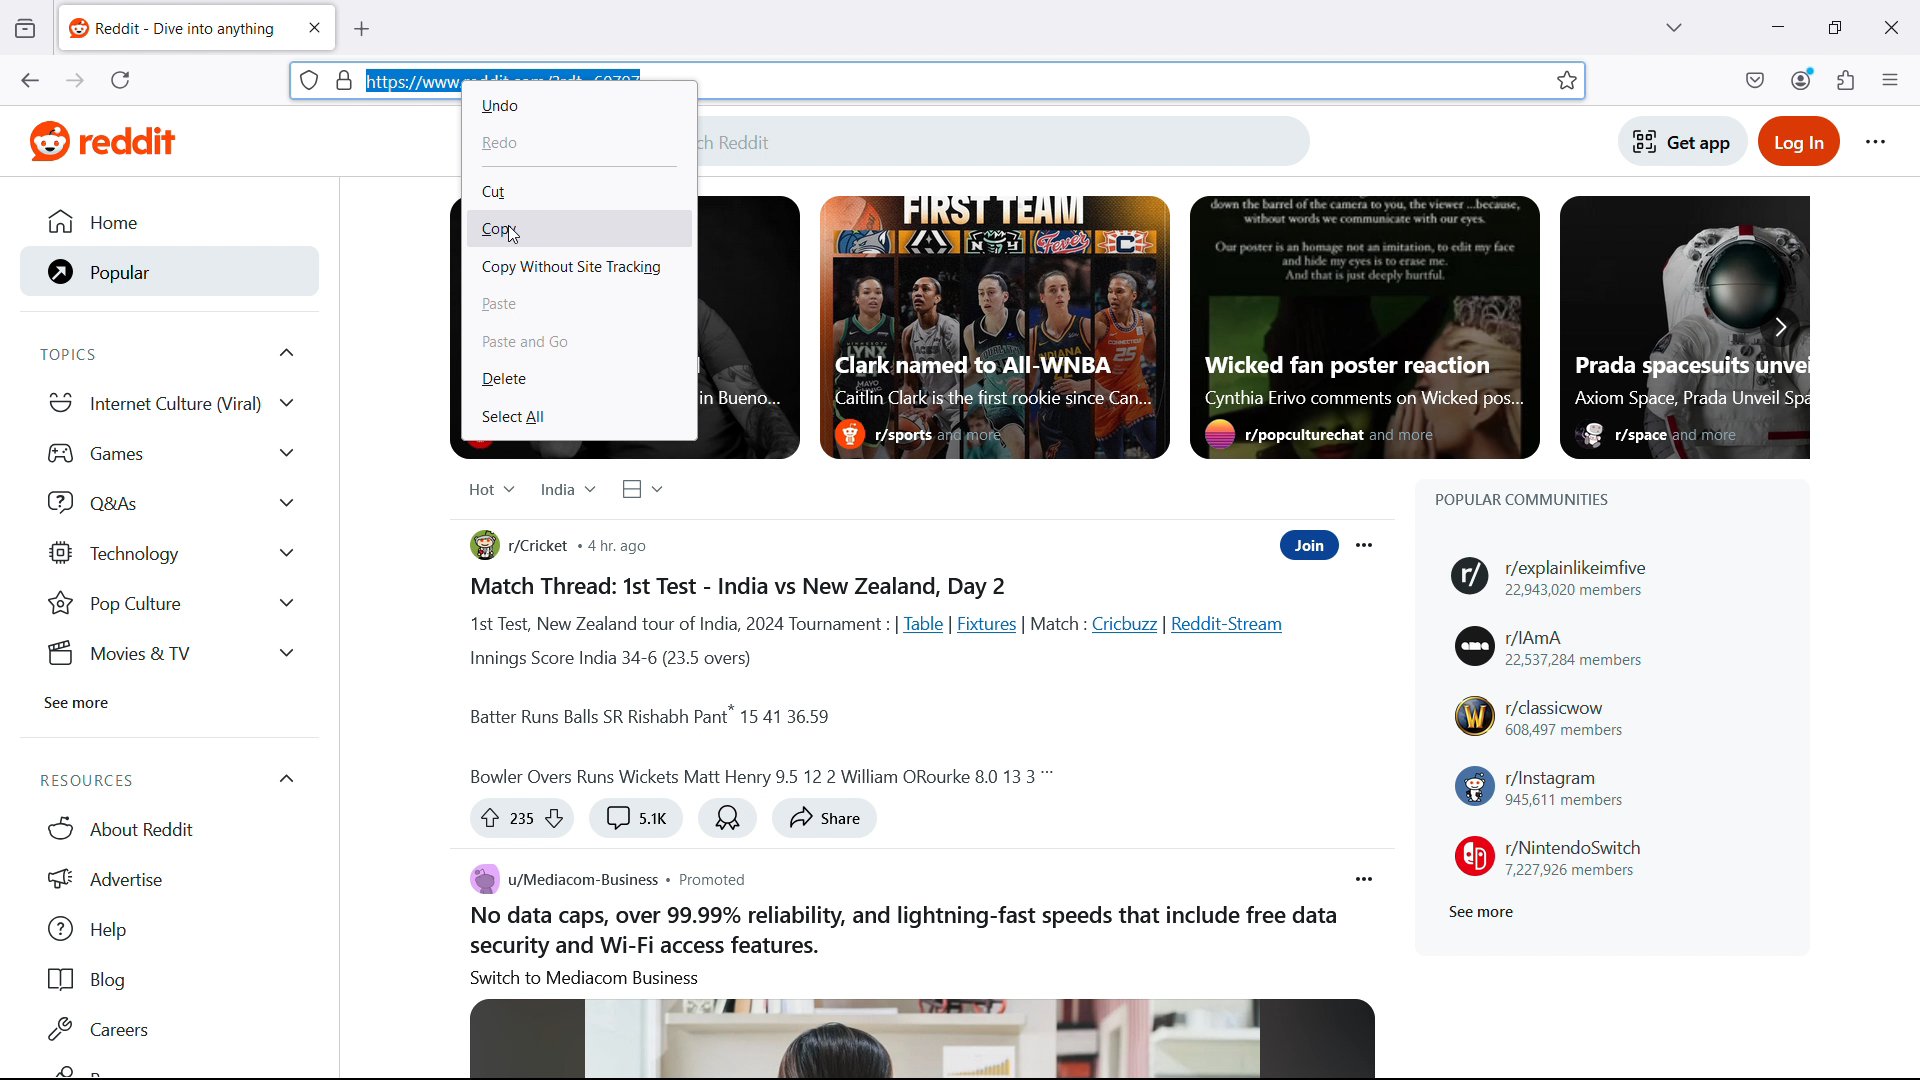  Describe the element at coordinates (173, 555) in the screenshot. I see `Technology` at that location.